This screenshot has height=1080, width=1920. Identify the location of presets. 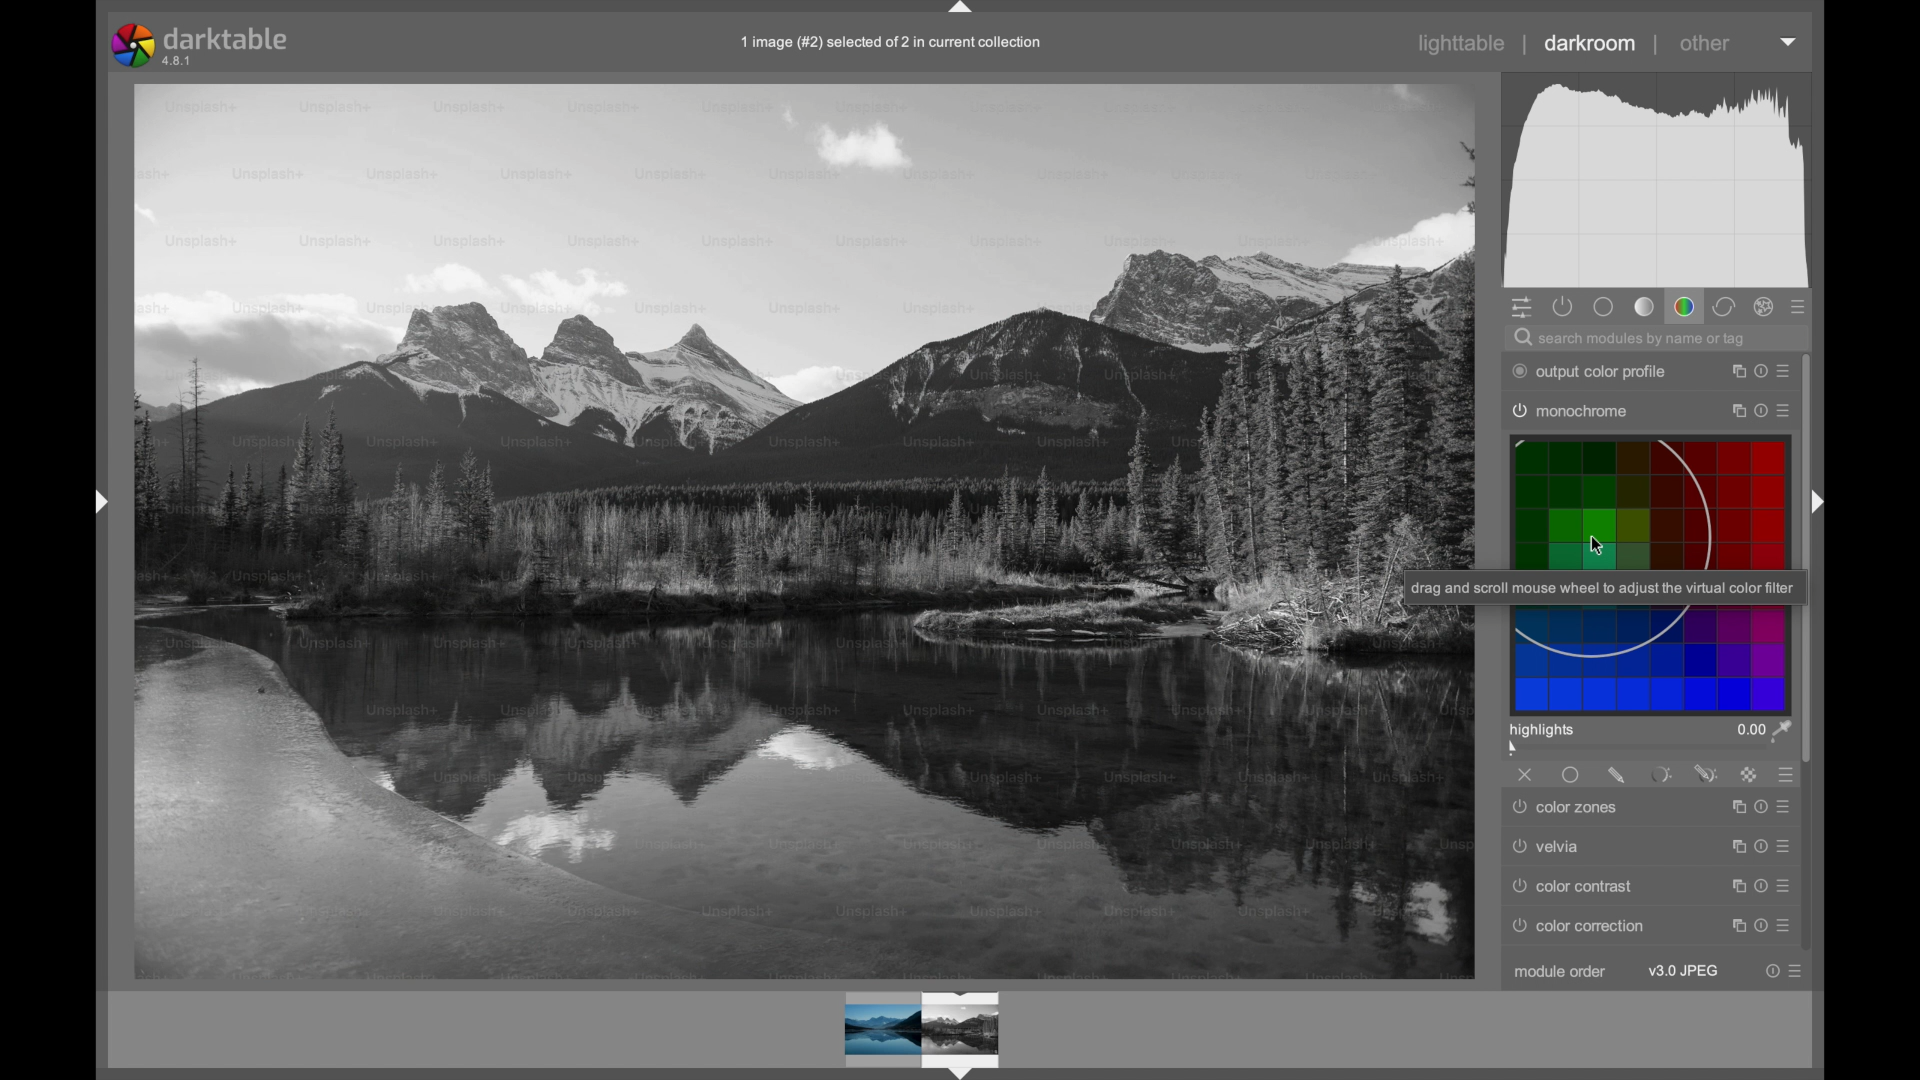
(1788, 808).